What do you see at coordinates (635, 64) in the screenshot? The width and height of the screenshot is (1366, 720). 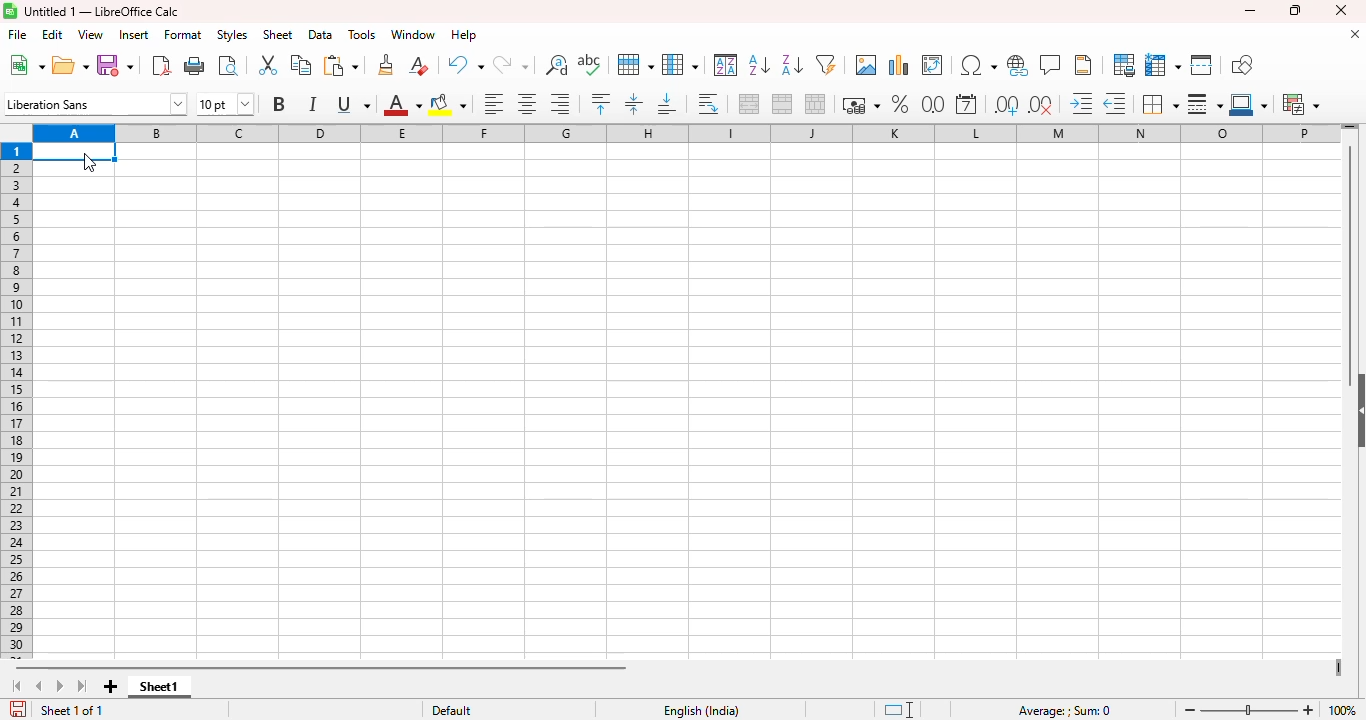 I see `row` at bounding box center [635, 64].